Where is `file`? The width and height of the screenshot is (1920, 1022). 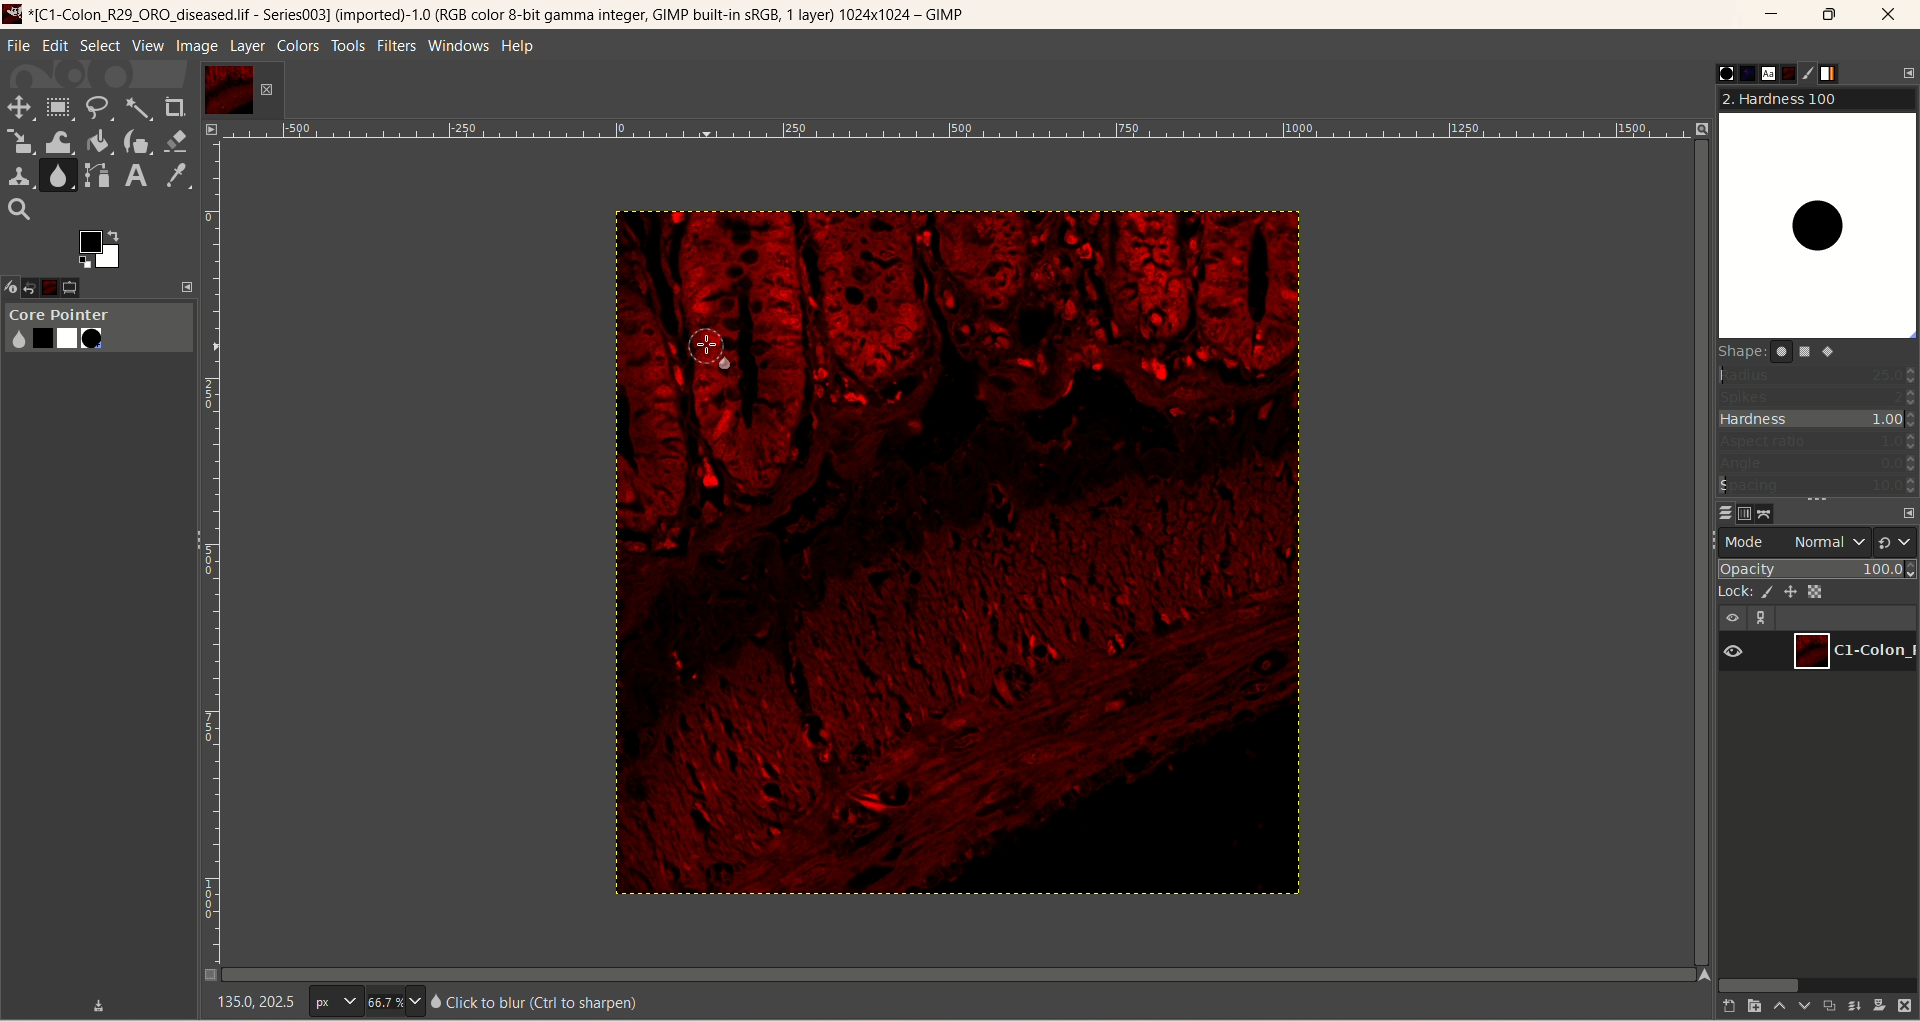 file is located at coordinates (19, 46).